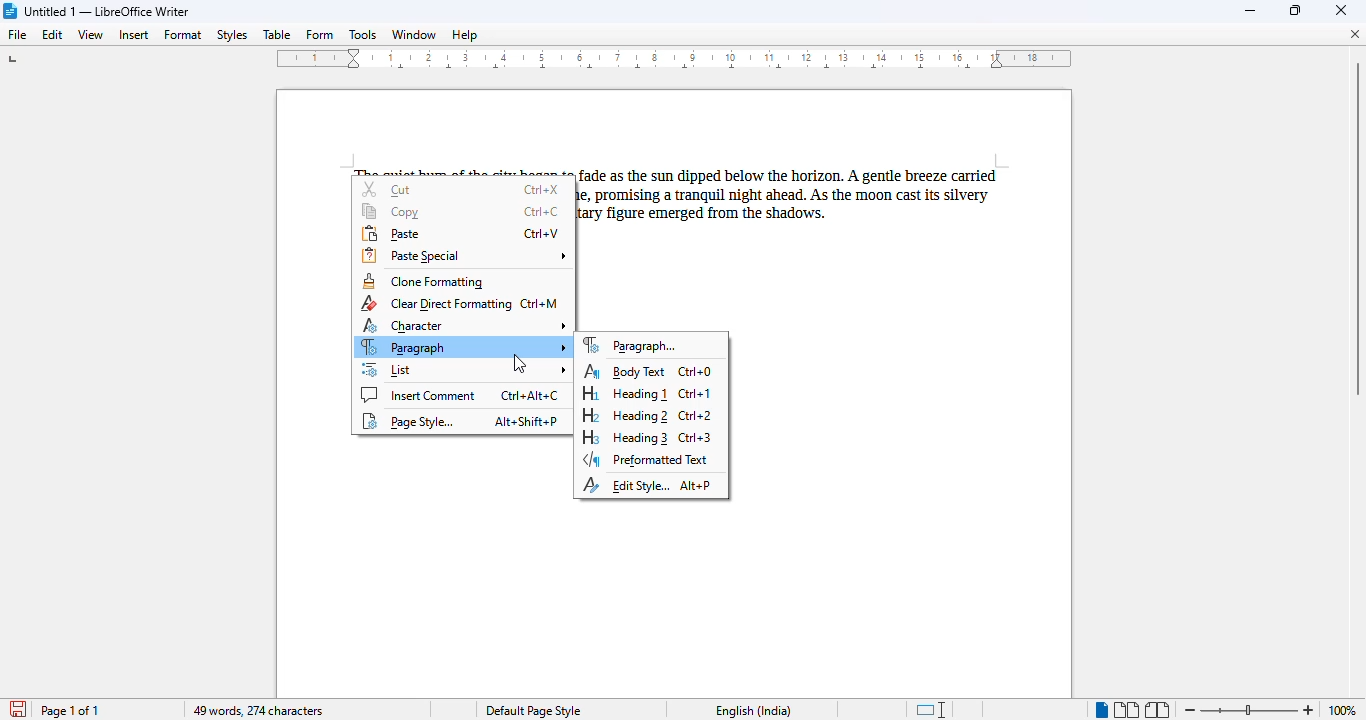 Image resolution: width=1366 pixels, height=720 pixels. Describe the element at coordinates (1341, 9) in the screenshot. I see `close` at that location.